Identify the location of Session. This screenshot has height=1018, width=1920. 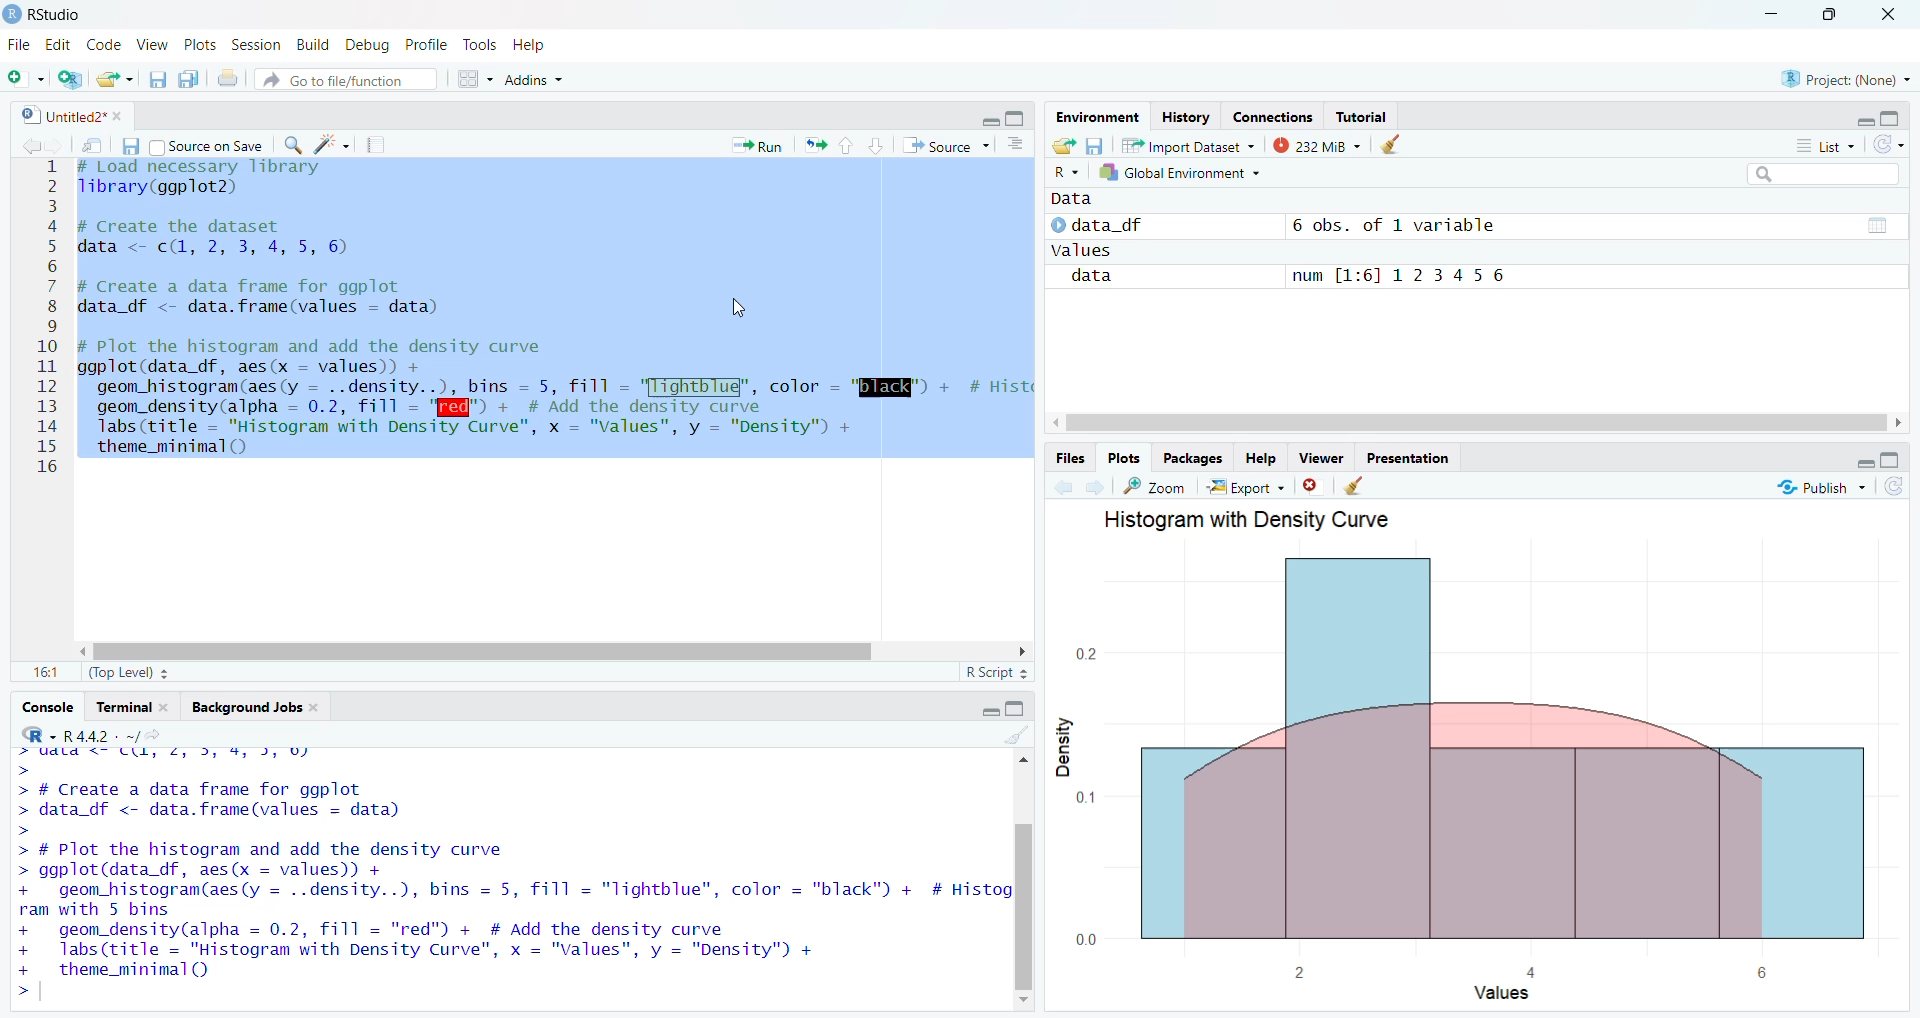
(258, 43).